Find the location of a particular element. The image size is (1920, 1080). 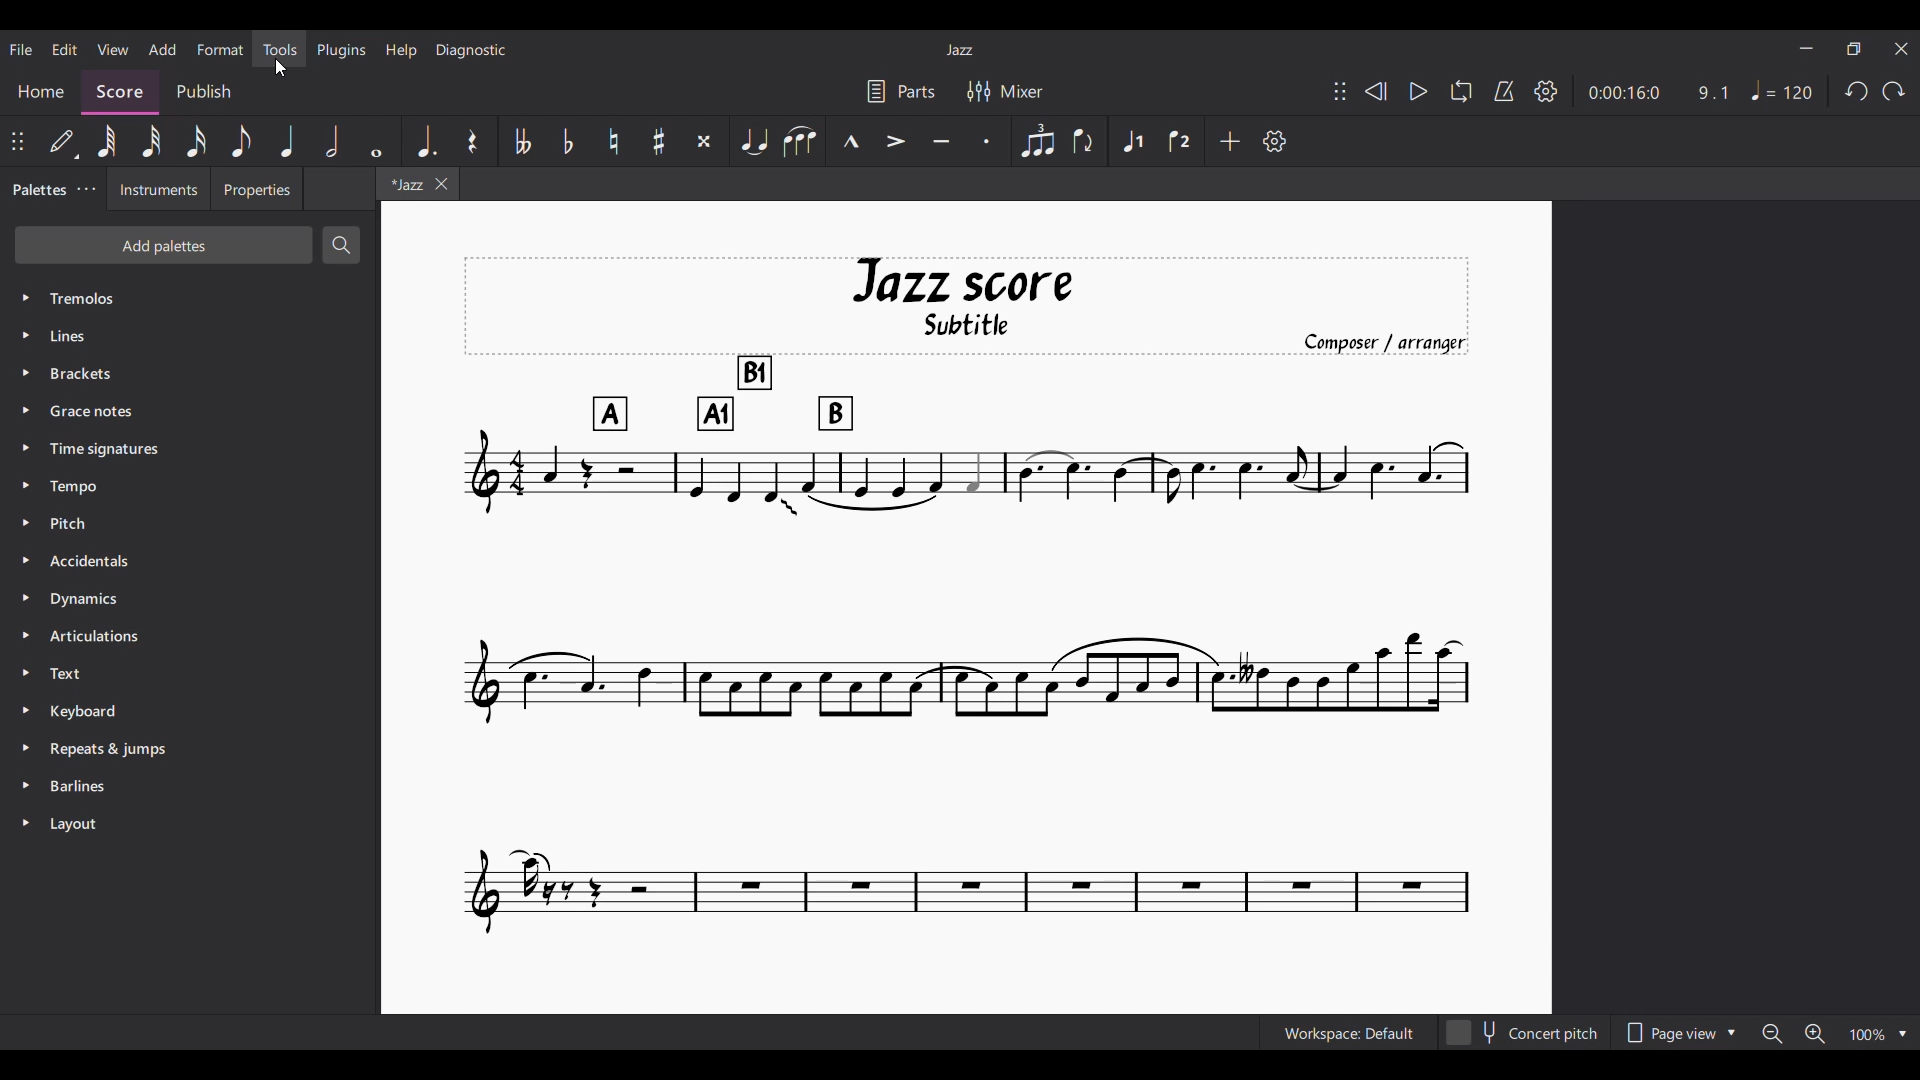

Slur is located at coordinates (801, 141).